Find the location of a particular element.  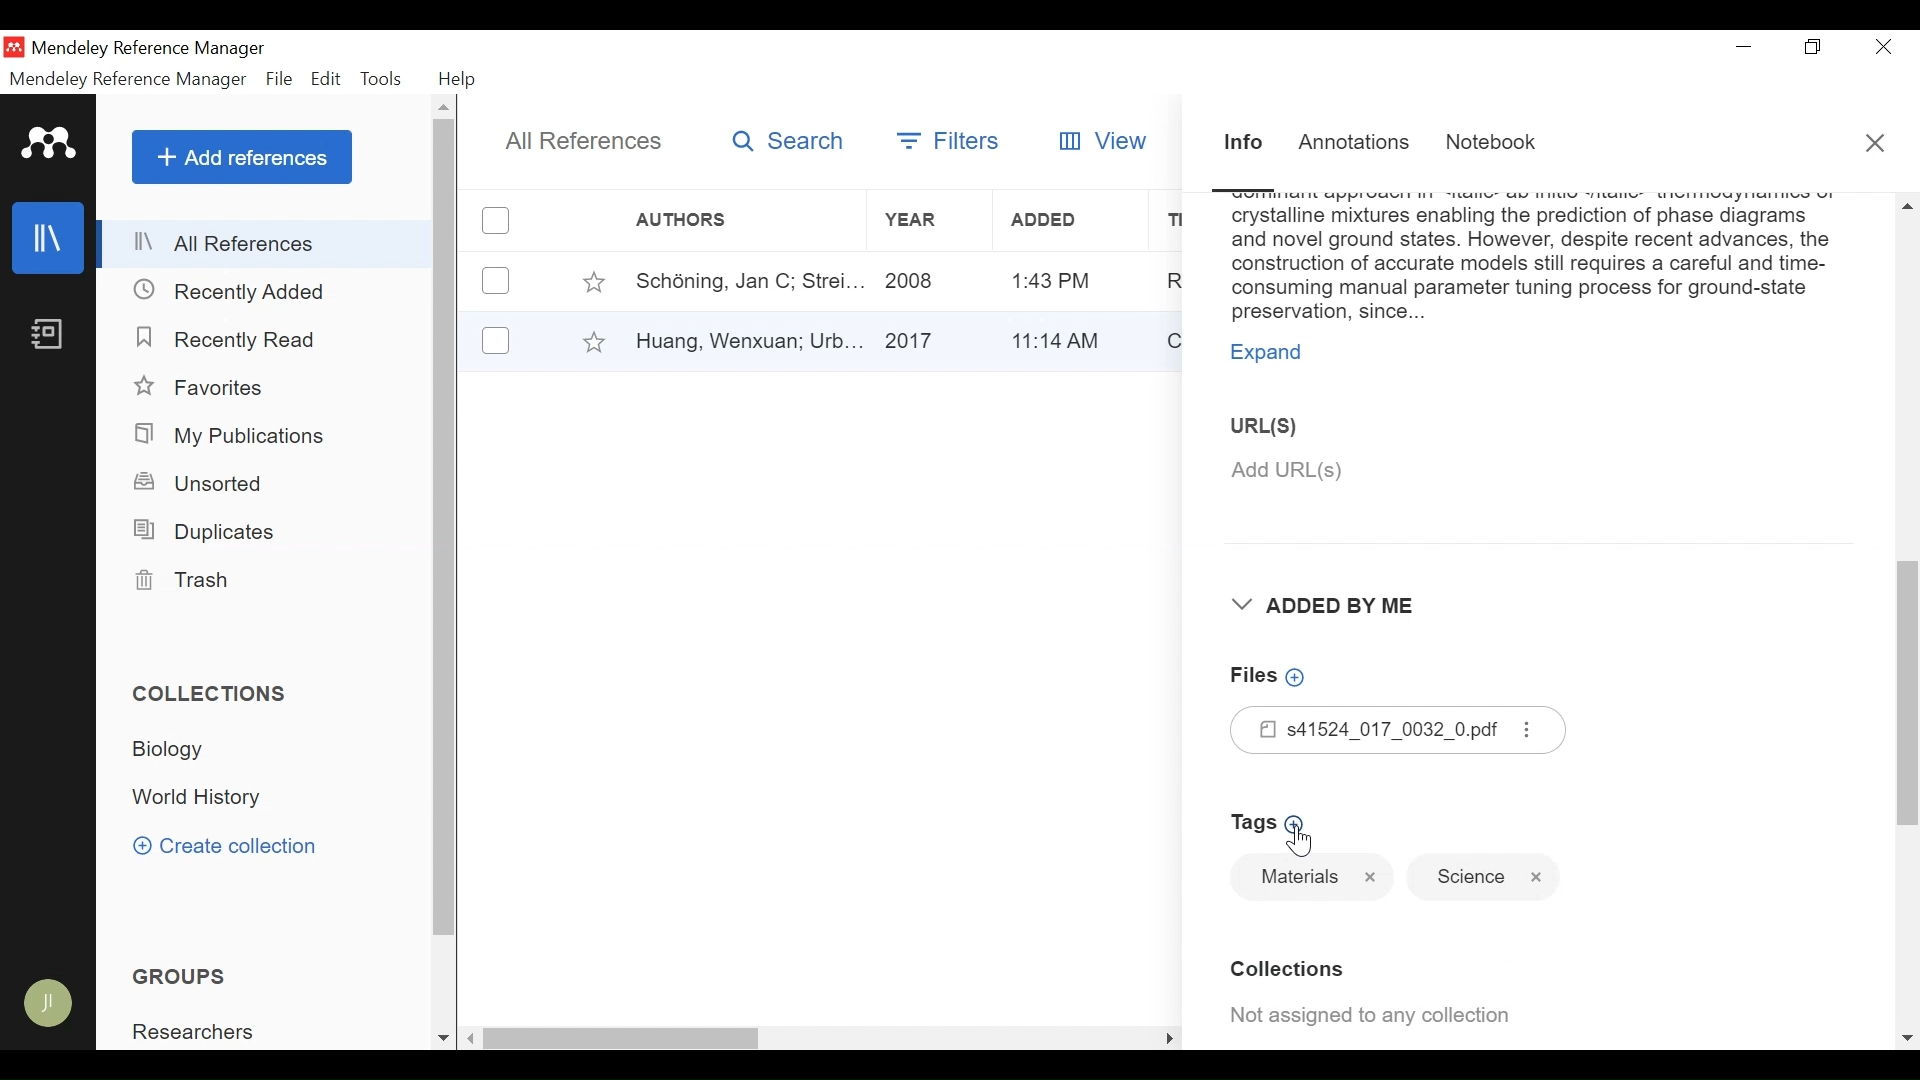

Favorites is located at coordinates (206, 388).